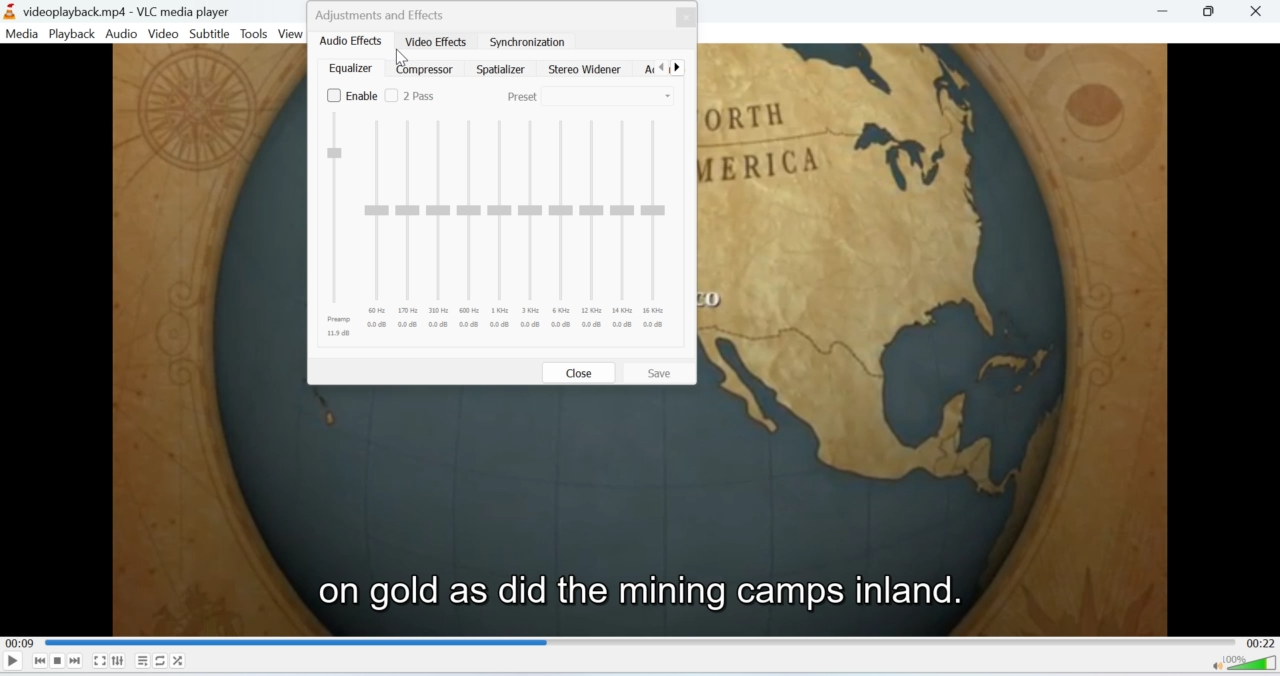 This screenshot has height=676, width=1280. I want to click on Audio effects scale, so click(503, 227).